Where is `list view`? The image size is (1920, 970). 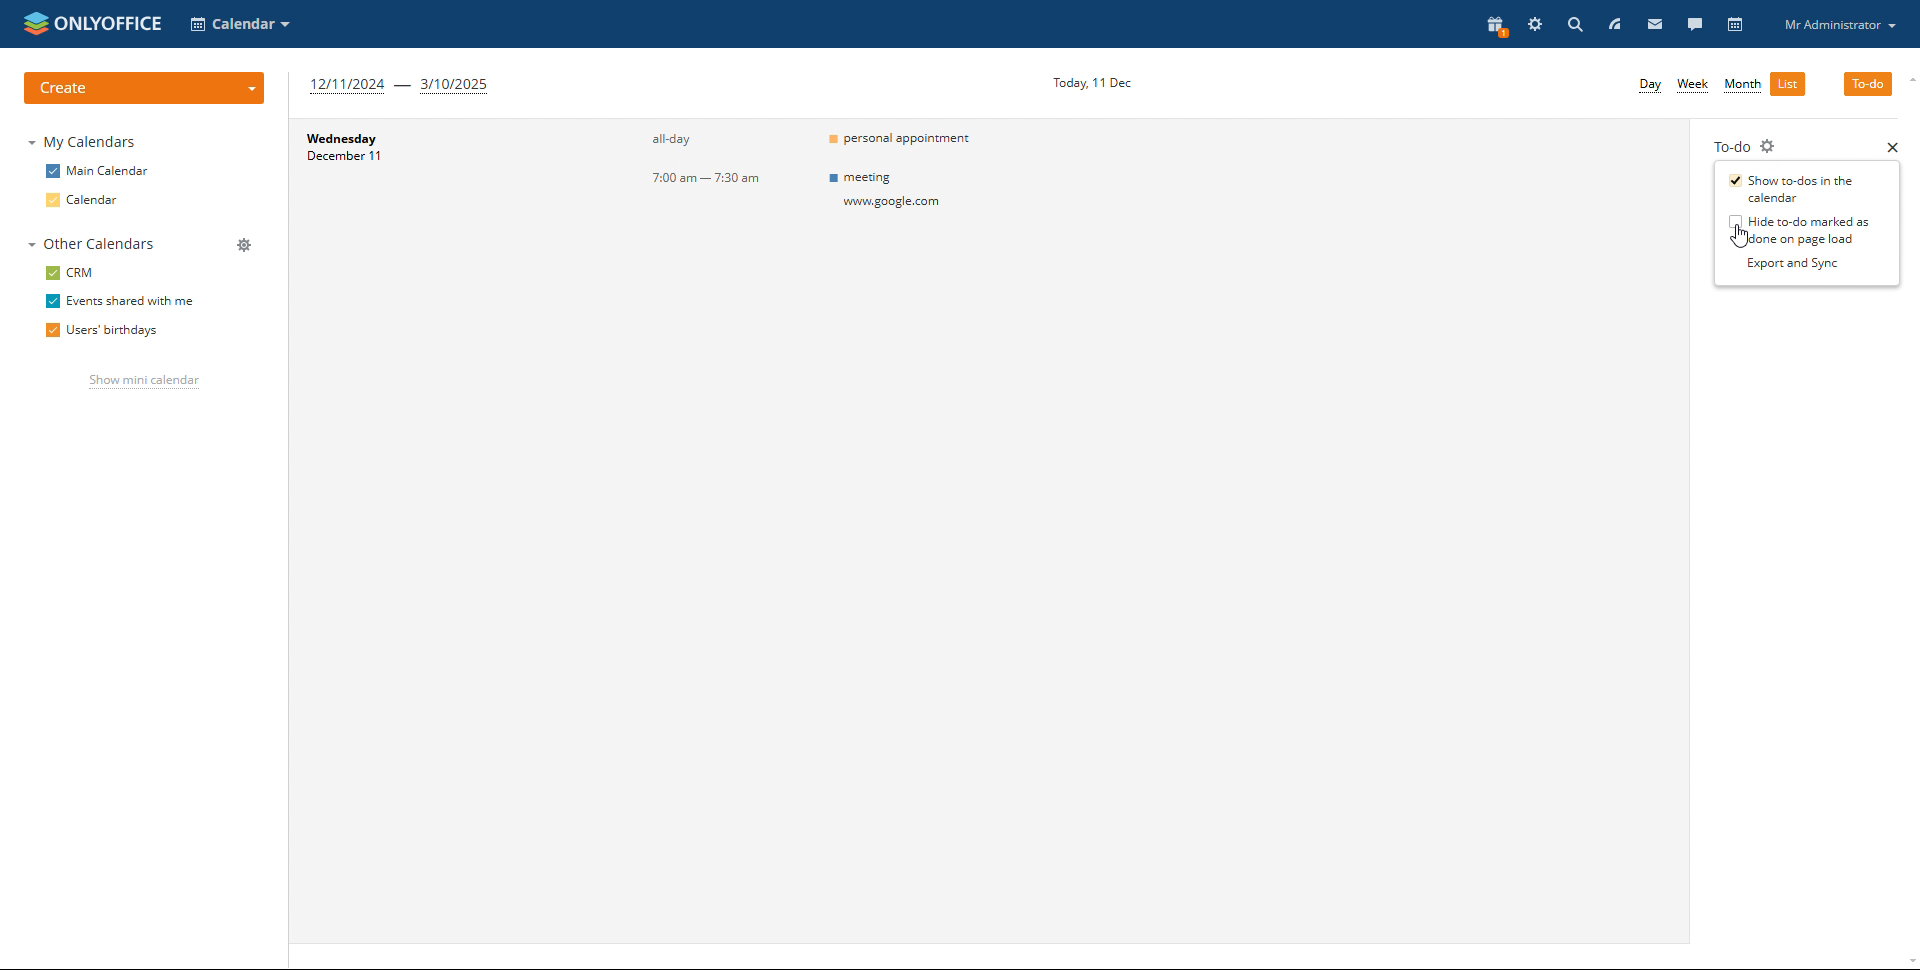
list view is located at coordinates (1788, 84).